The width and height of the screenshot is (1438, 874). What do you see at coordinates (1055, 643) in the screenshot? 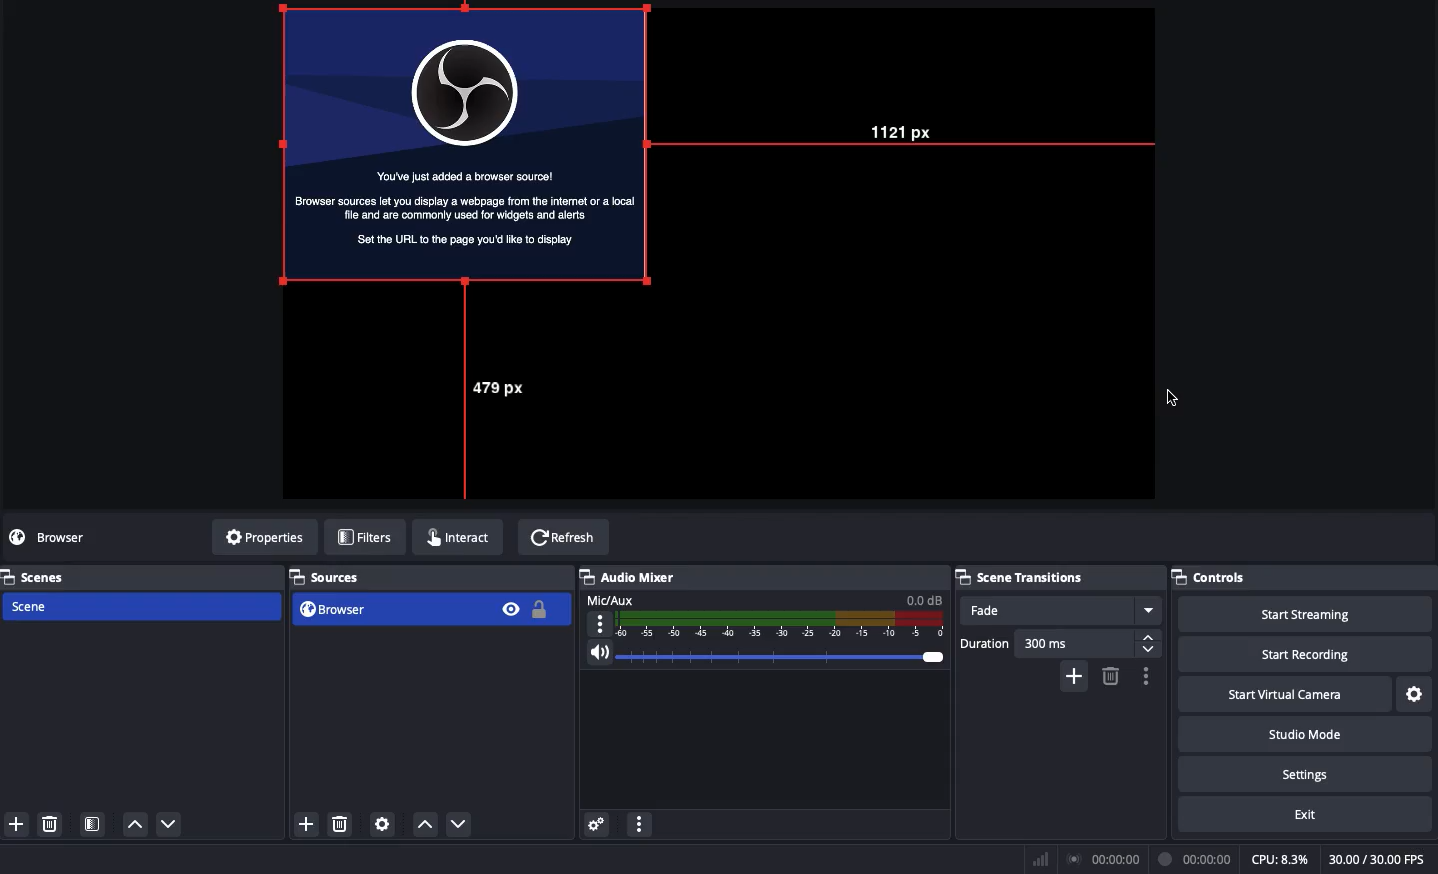
I see `Duration` at bounding box center [1055, 643].